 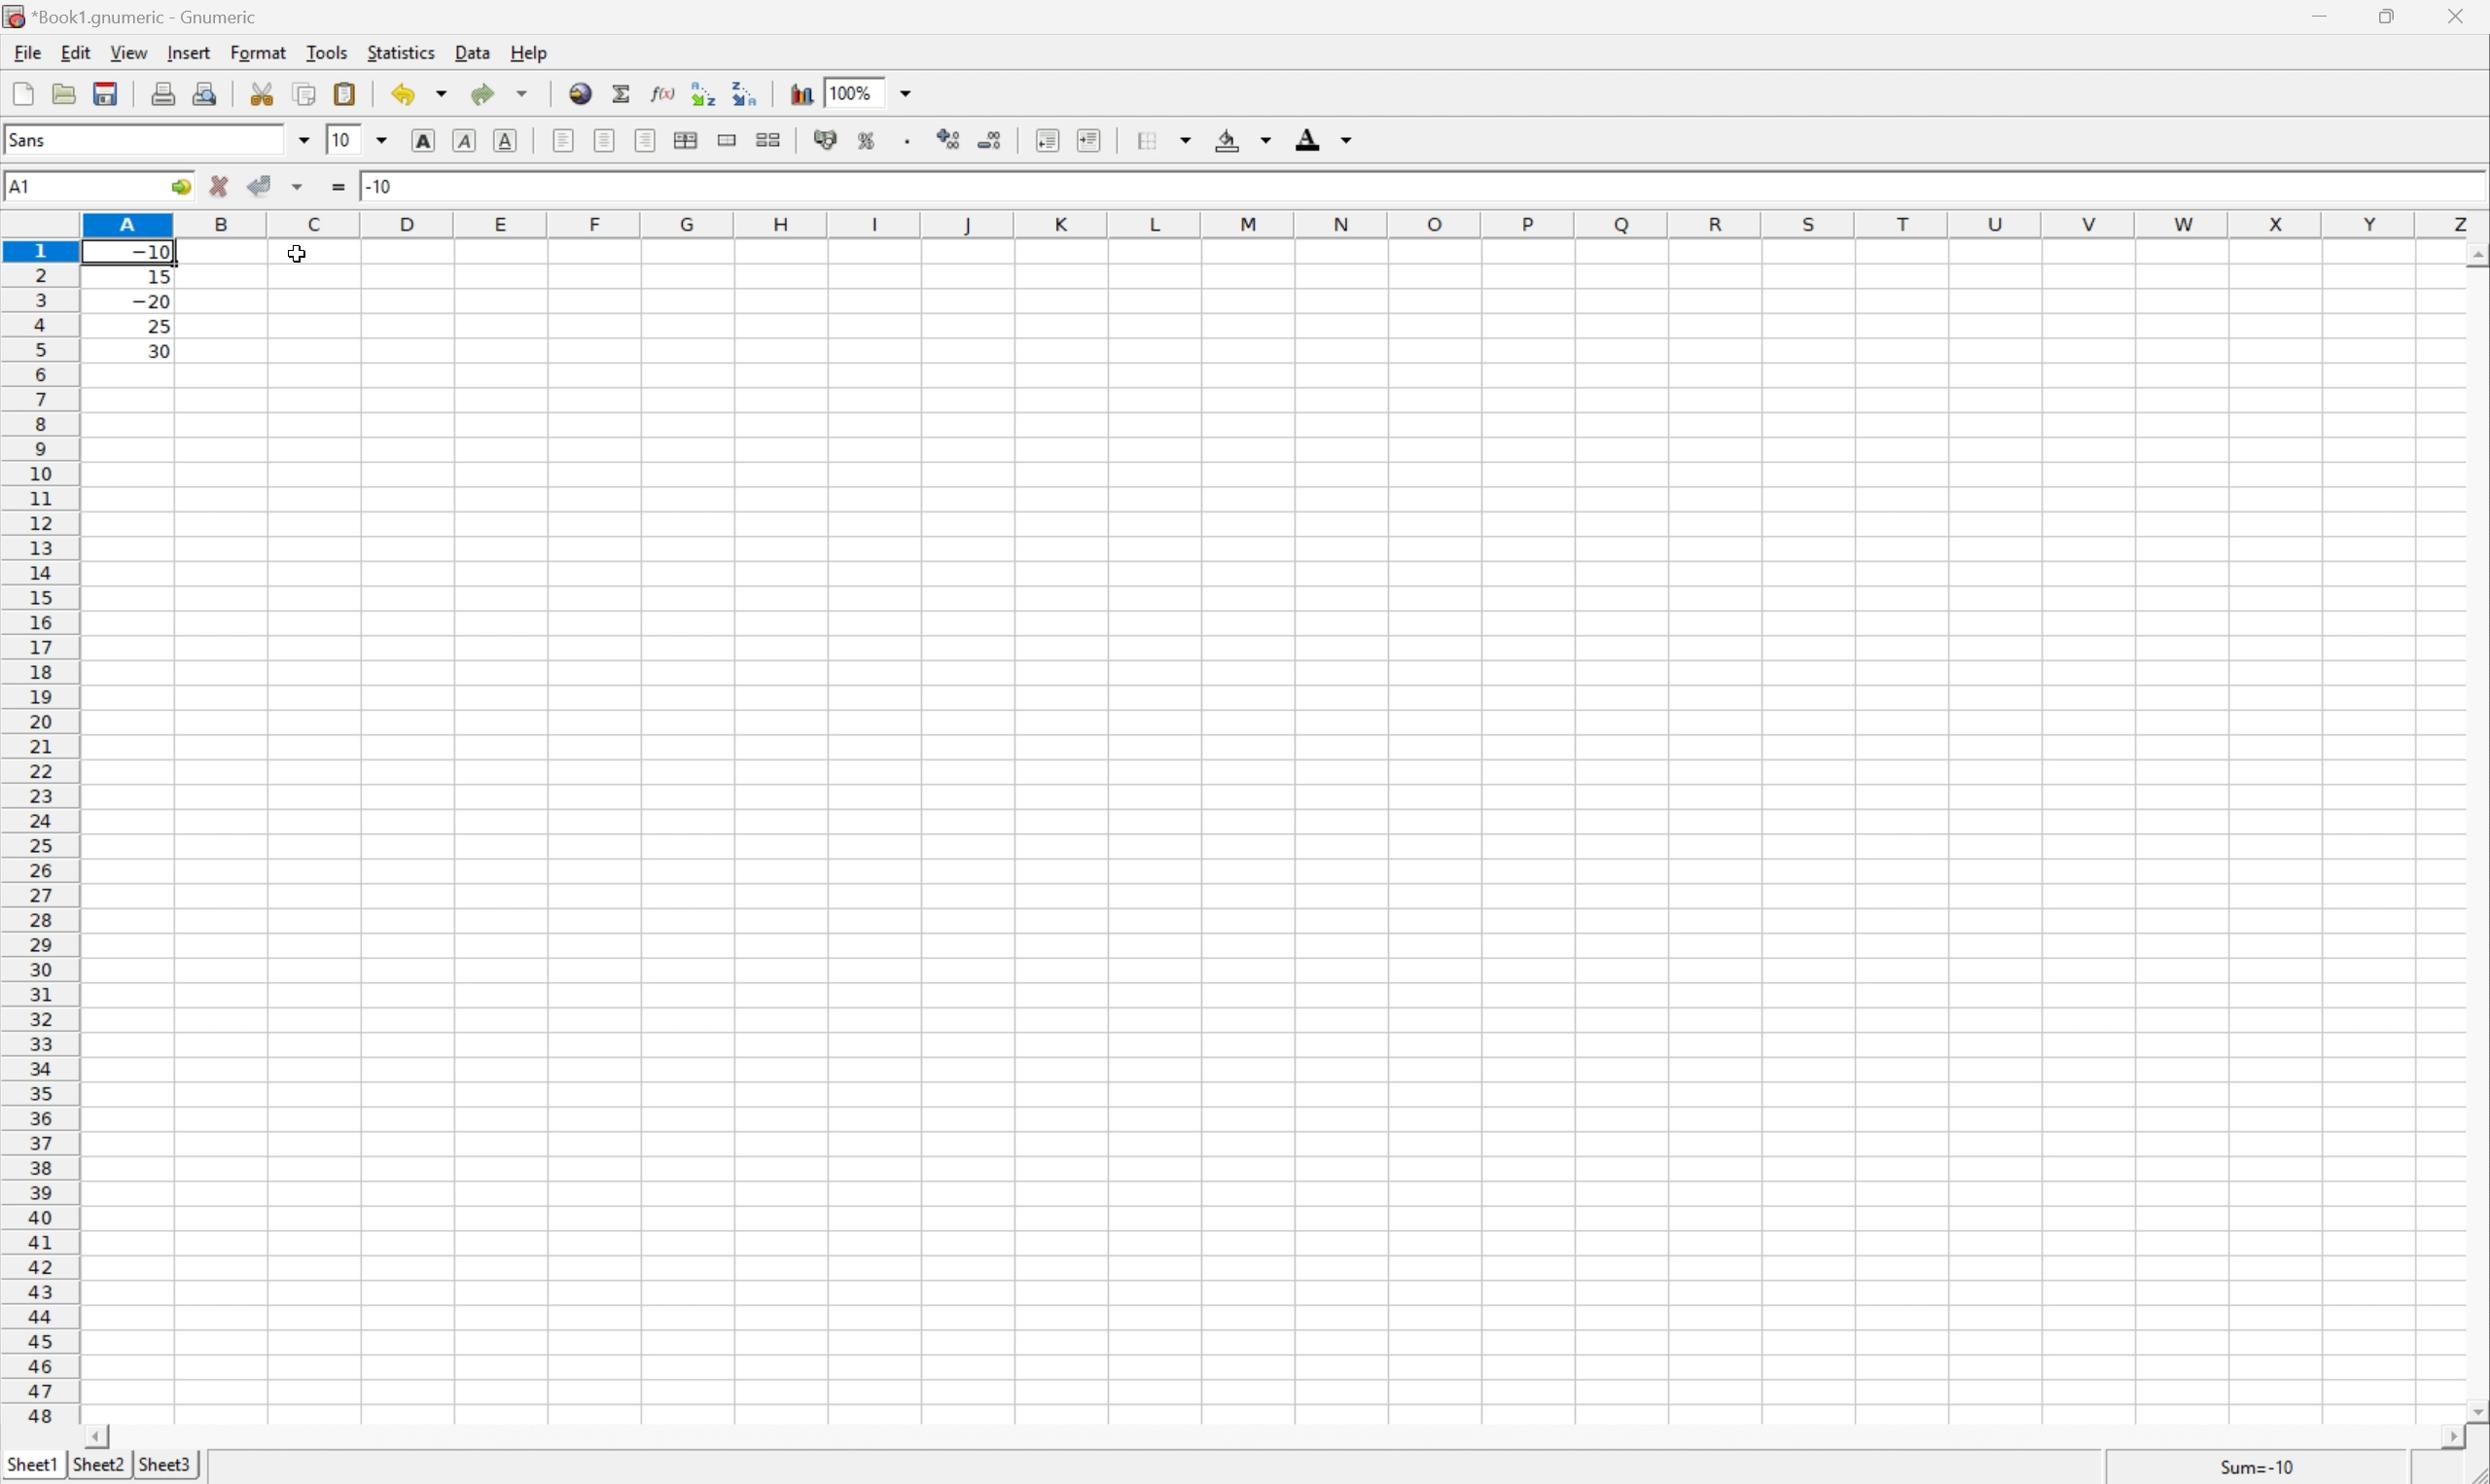 What do you see at coordinates (954, 141) in the screenshot?
I see `Increase the number of decimals displayed` at bounding box center [954, 141].